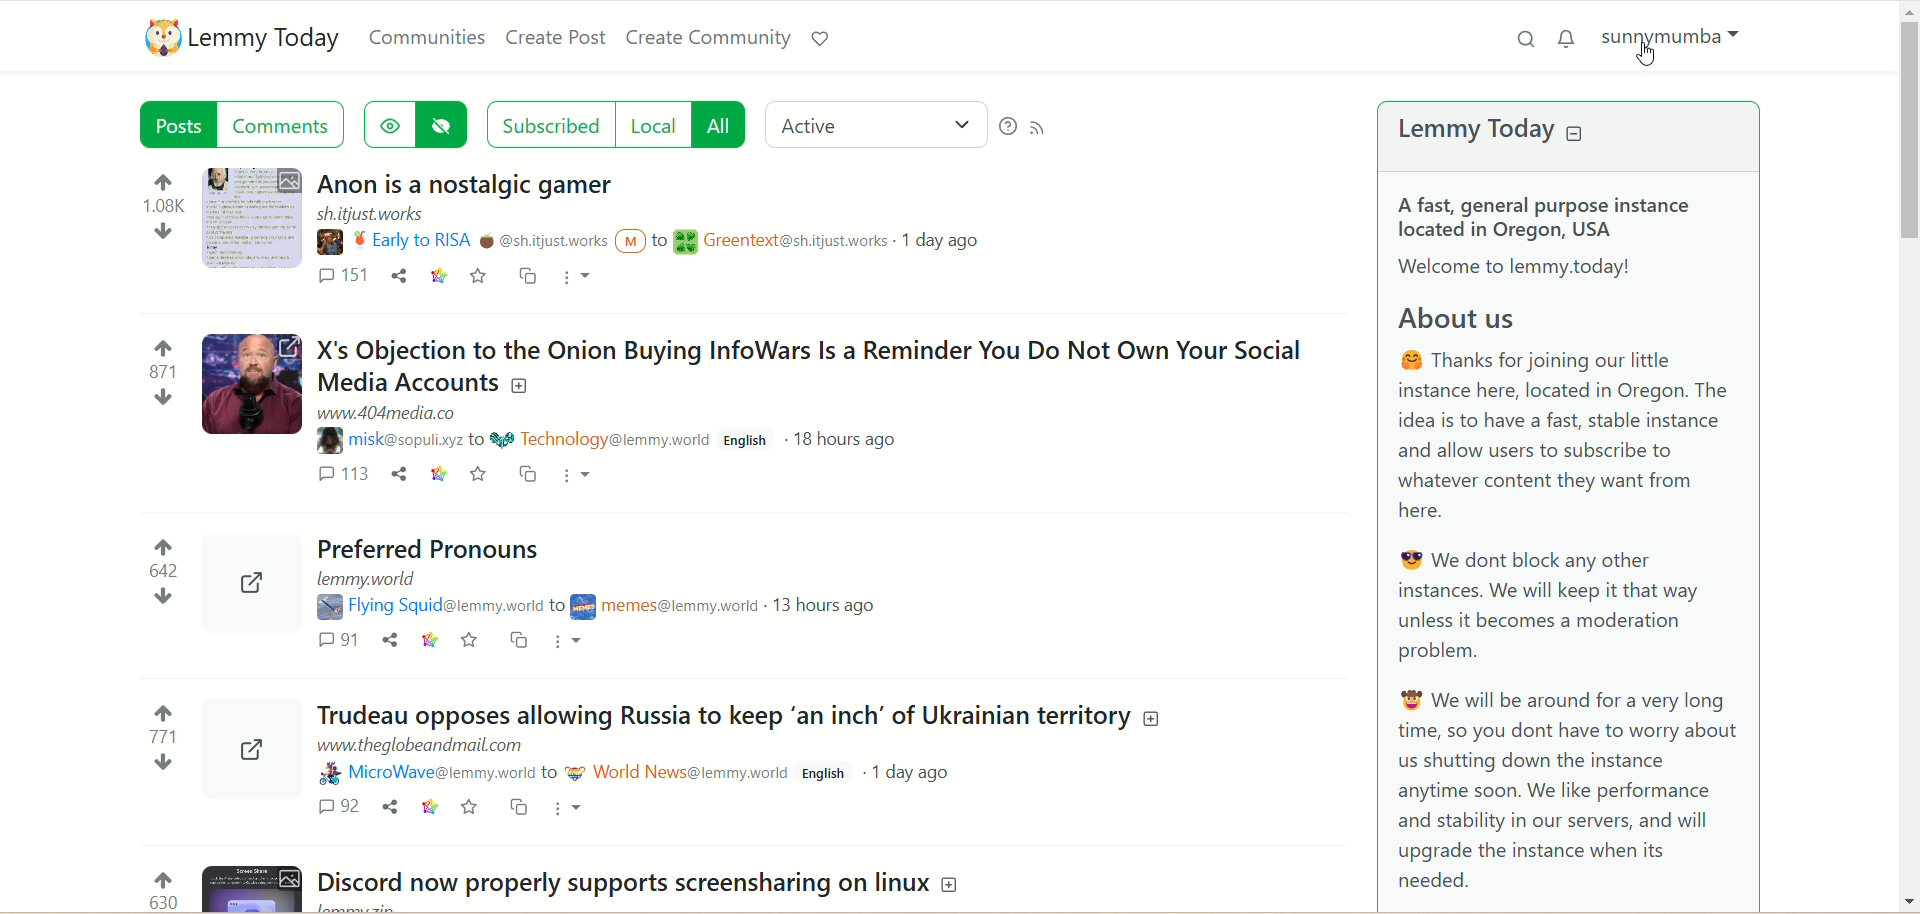 Image resolution: width=1920 pixels, height=914 pixels. What do you see at coordinates (1517, 44) in the screenshot?
I see `search` at bounding box center [1517, 44].